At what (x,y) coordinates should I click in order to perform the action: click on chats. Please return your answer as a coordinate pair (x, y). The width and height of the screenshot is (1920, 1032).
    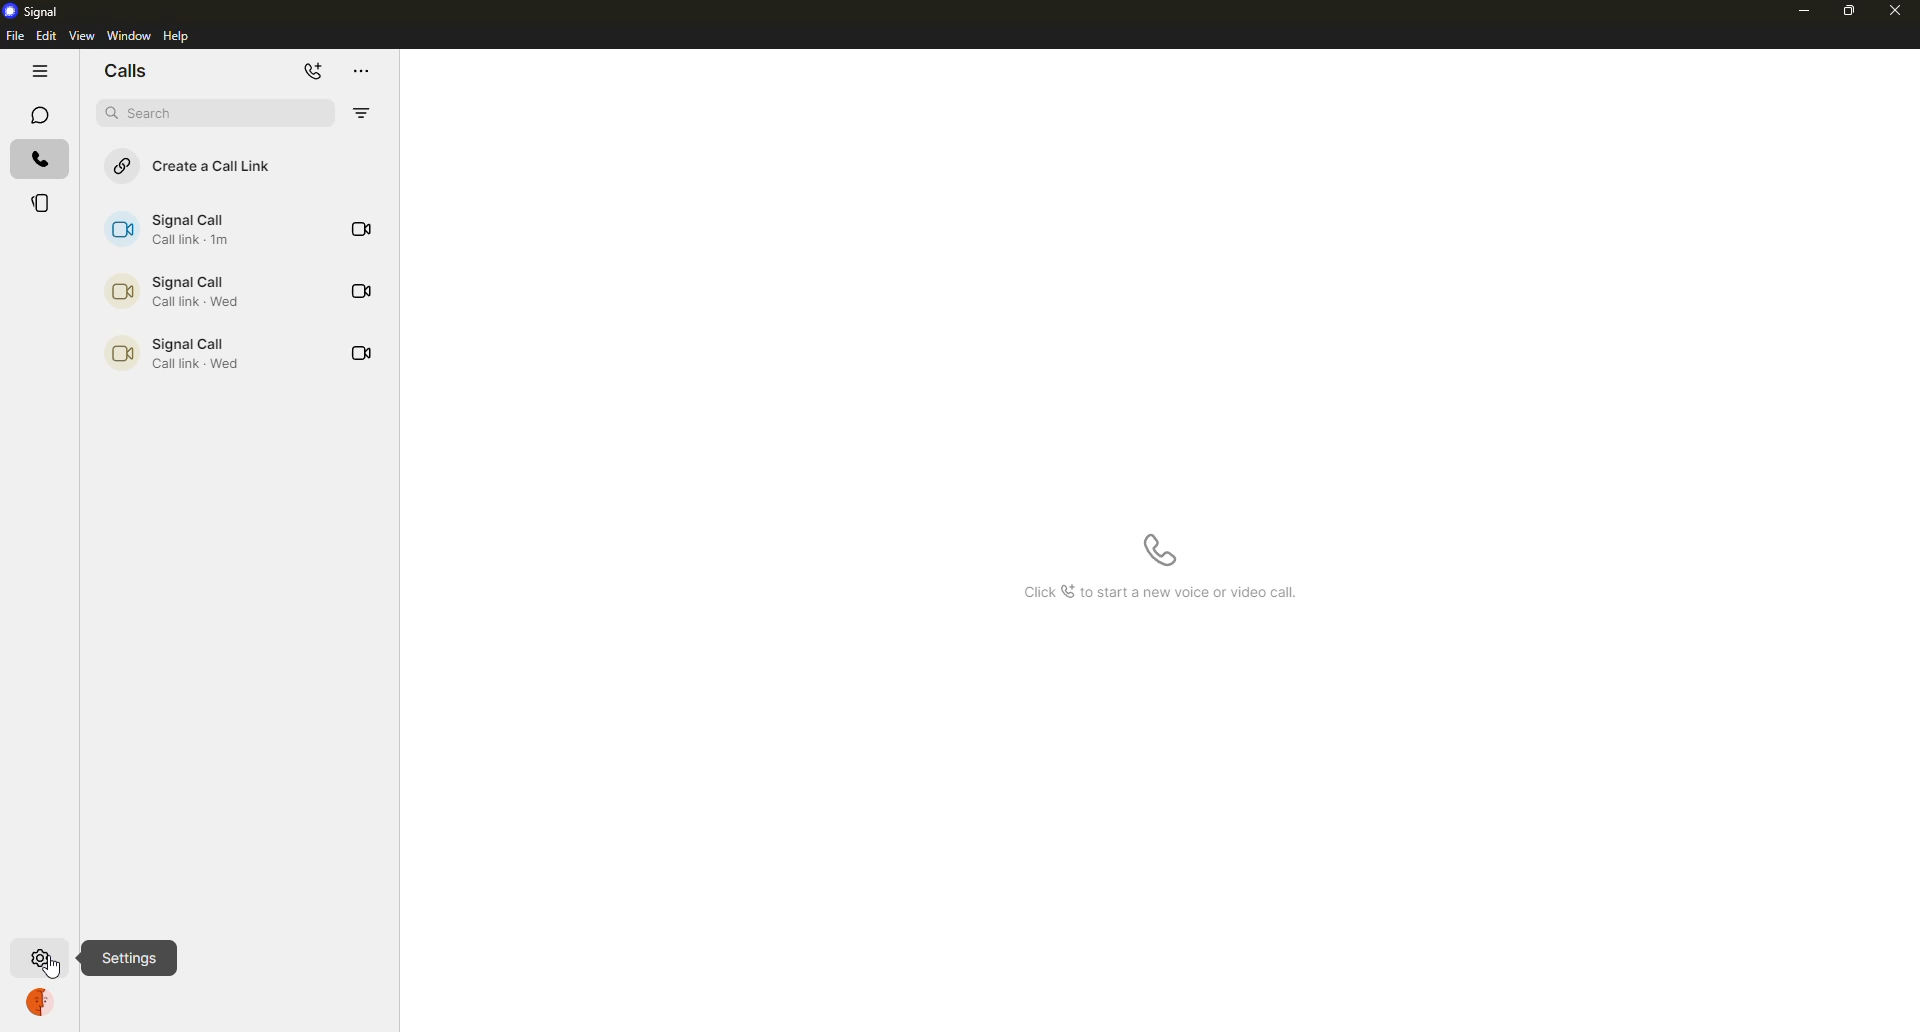
    Looking at the image, I should click on (37, 115).